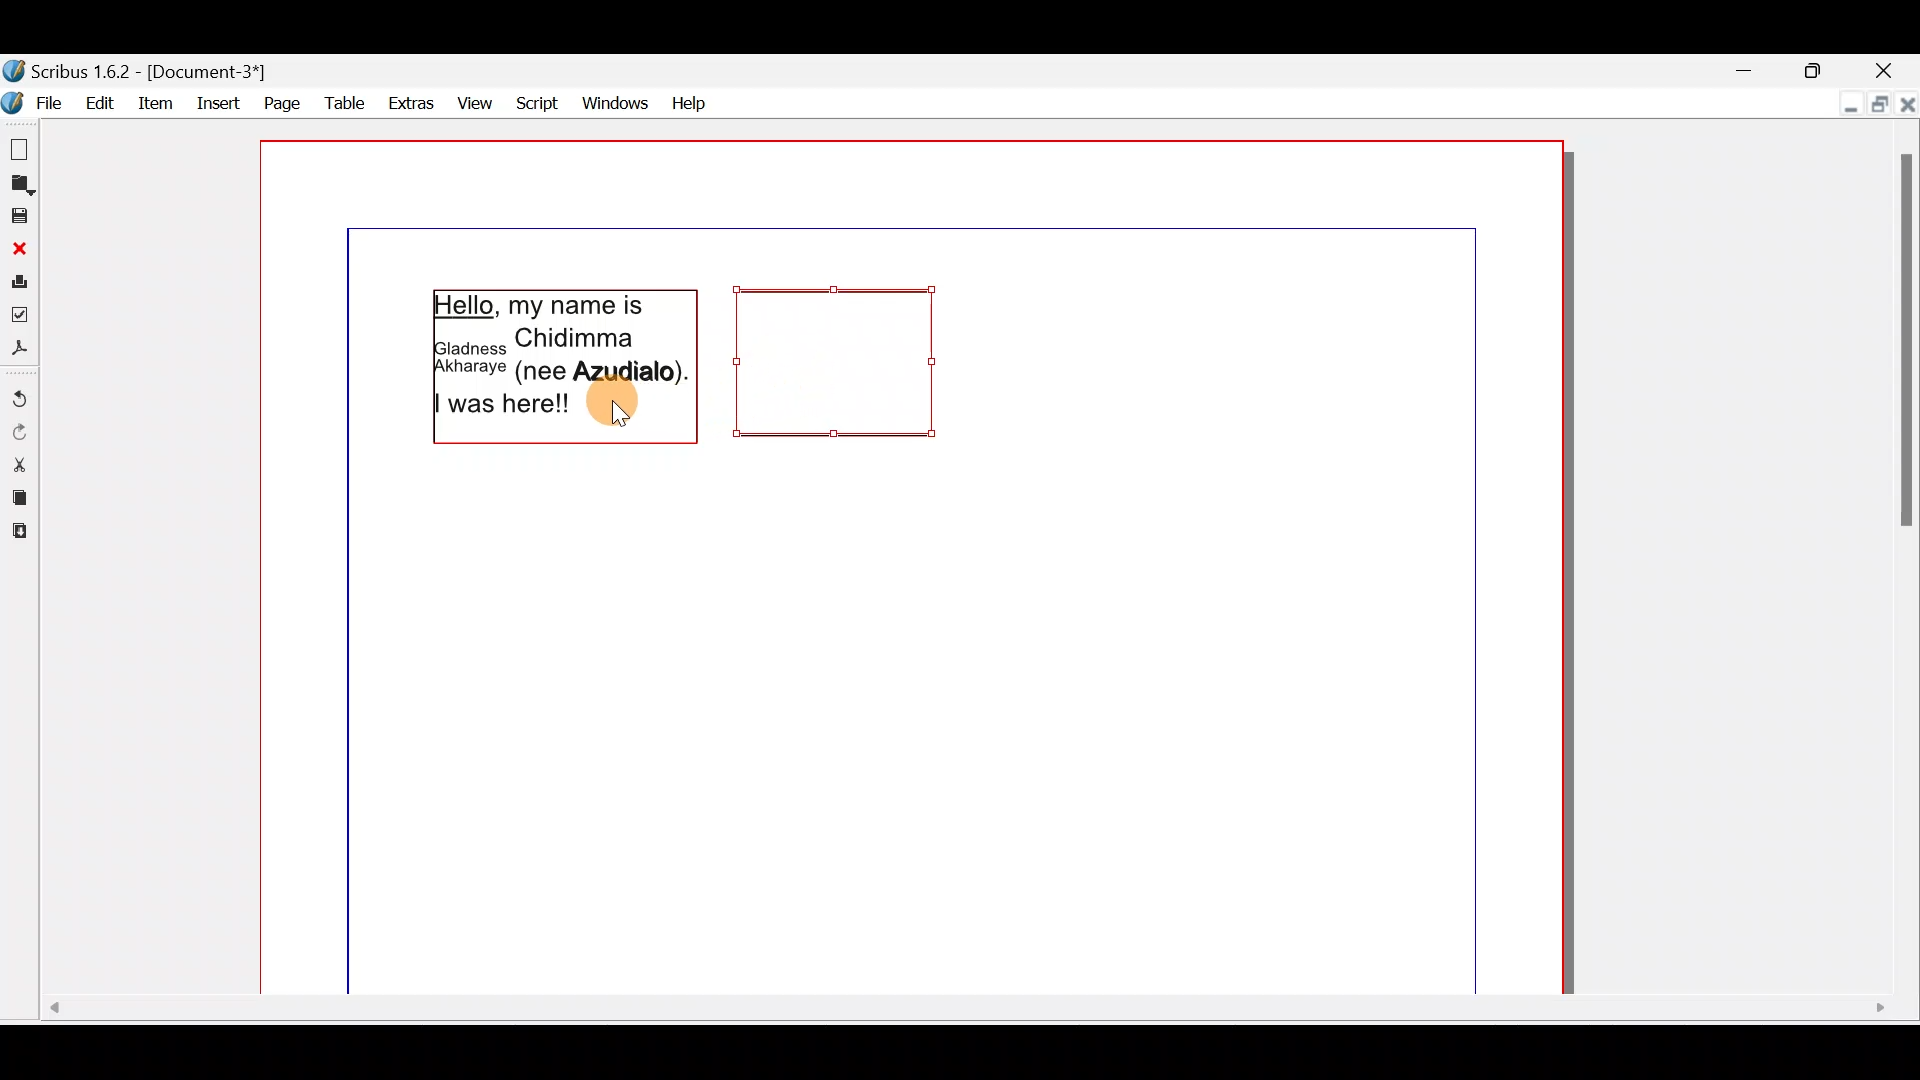  I want to click on Close, so click(19, 248).